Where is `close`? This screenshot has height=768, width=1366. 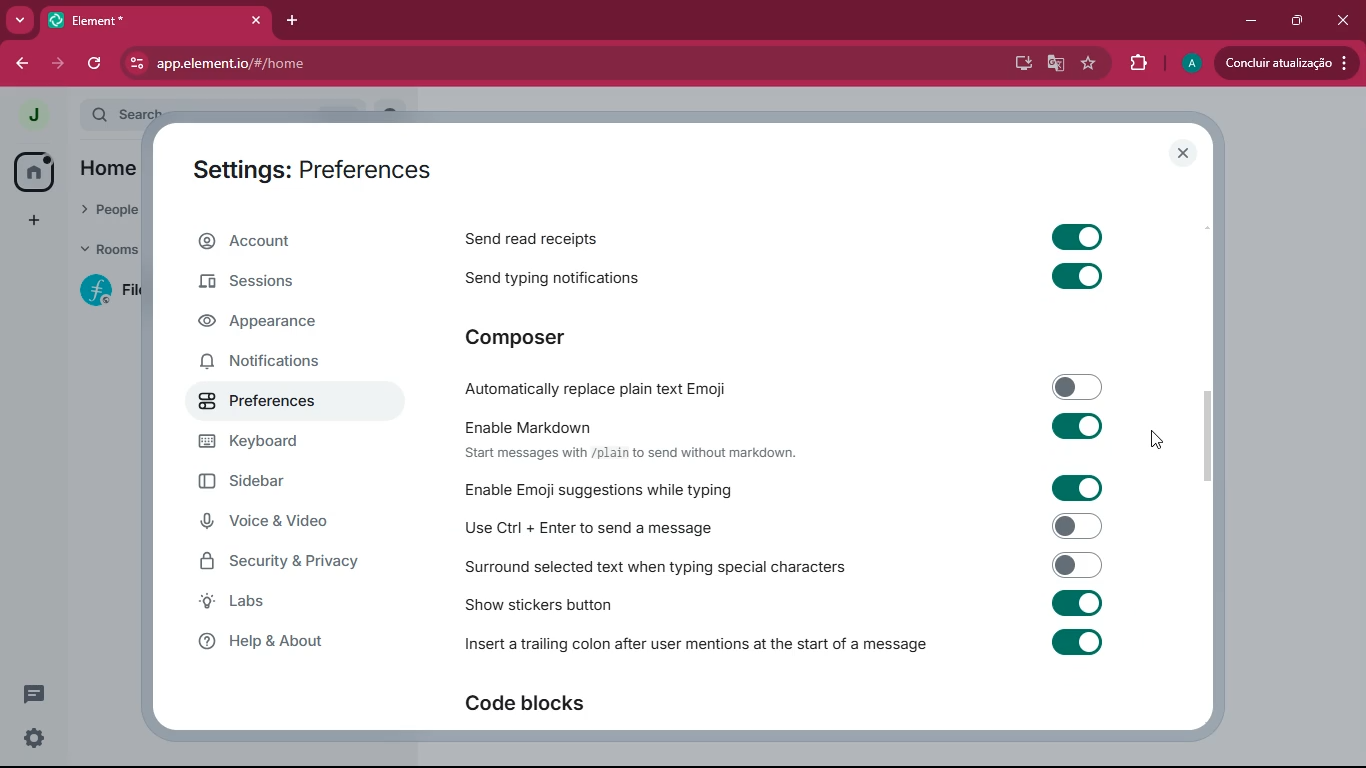
close is located at coordinates (1339, 17).